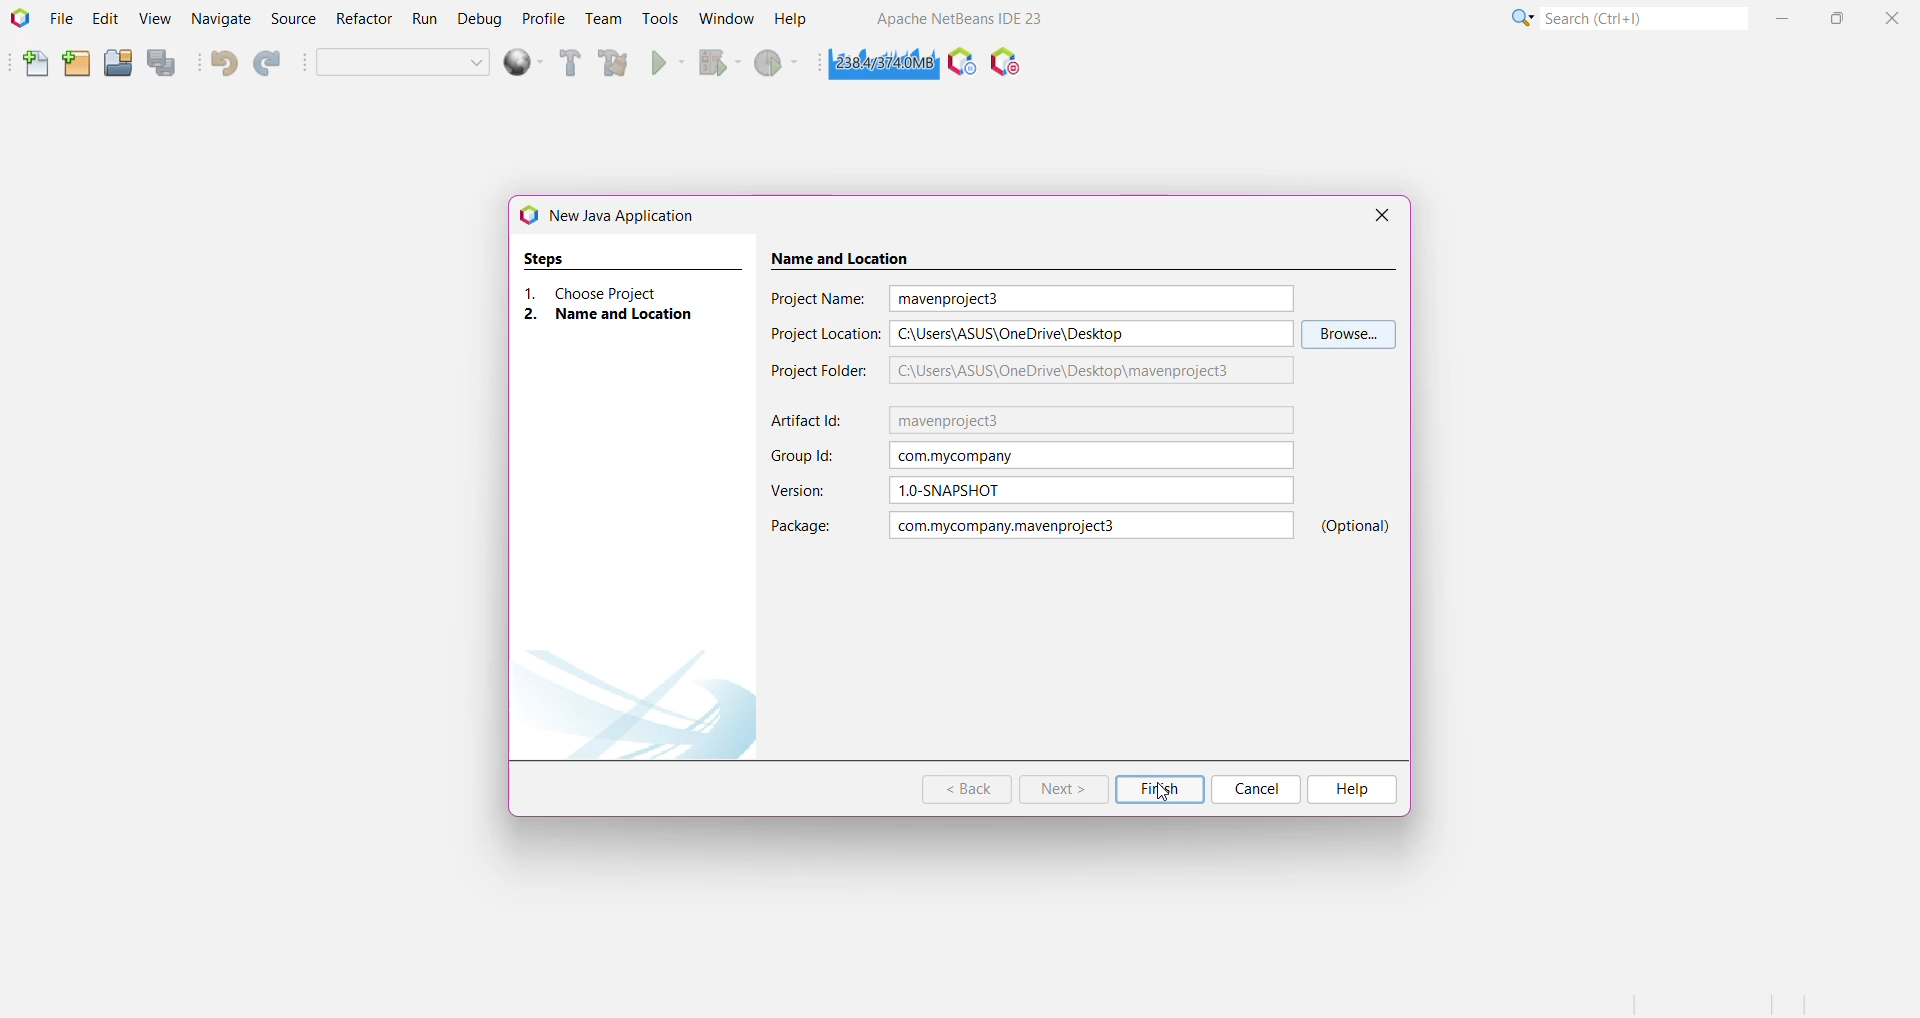 Image resolution: width=1920 pixels, height=1018 pixels. What do you see at coordinates (967, 790) in the screenshot?
I see `Back` at bounding box center [967, 790].